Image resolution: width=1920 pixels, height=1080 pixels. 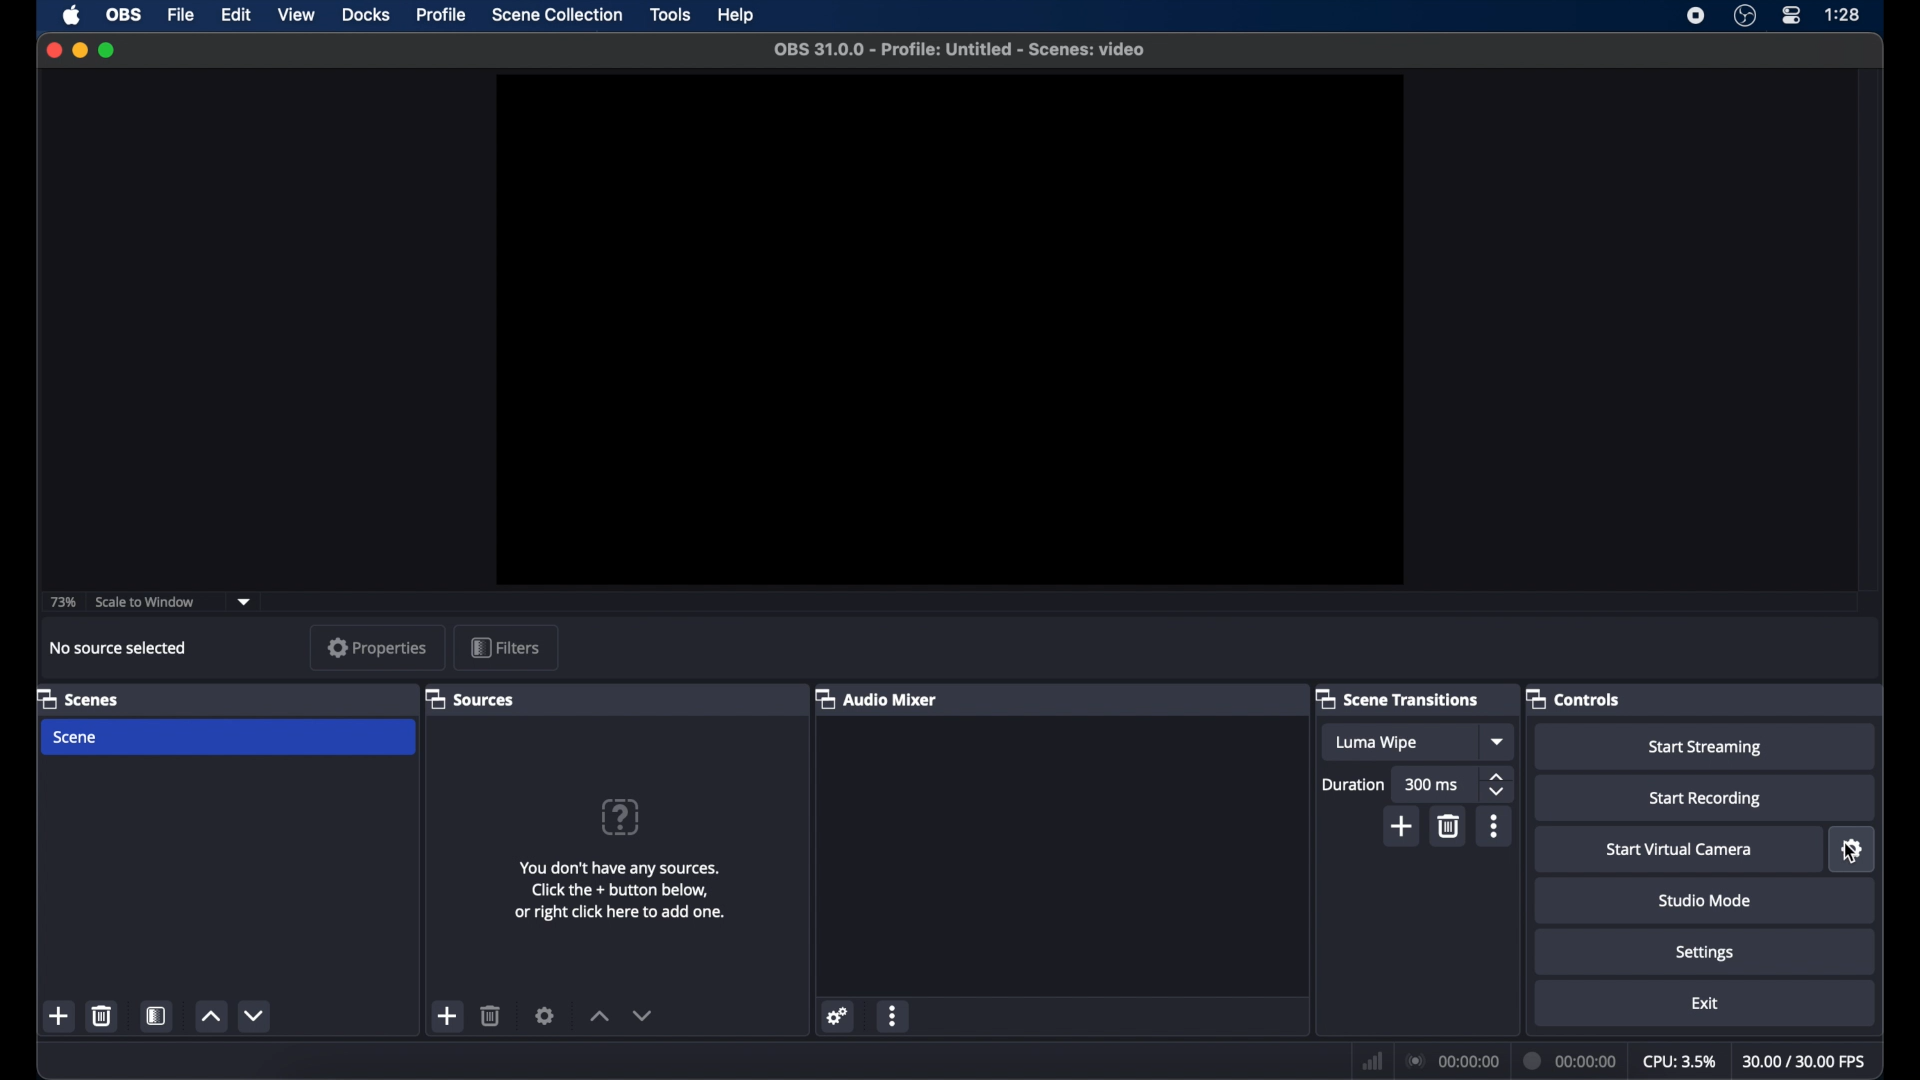 What do you see at coordinates (1571, 1061) in the screenshot?
I see `duration` at bounding box center [1571, 1061].